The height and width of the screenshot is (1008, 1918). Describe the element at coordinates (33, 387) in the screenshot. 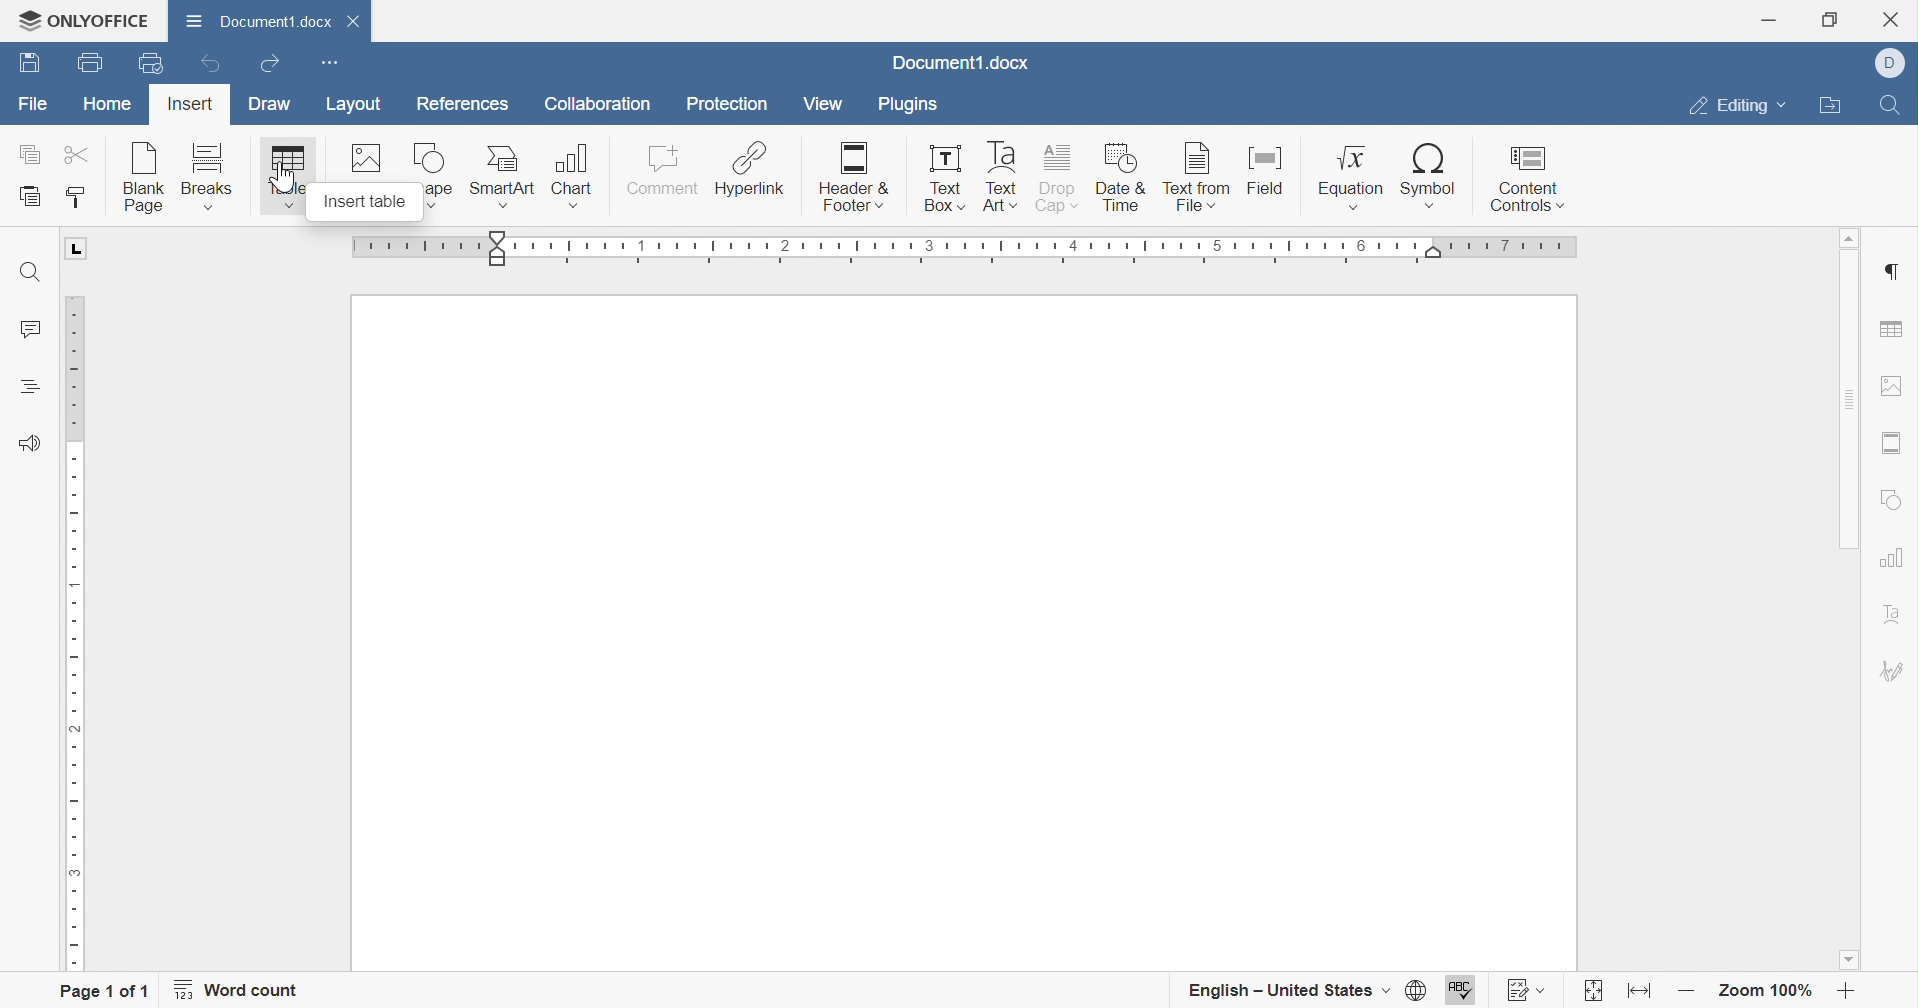

I see `Headings` at that location.